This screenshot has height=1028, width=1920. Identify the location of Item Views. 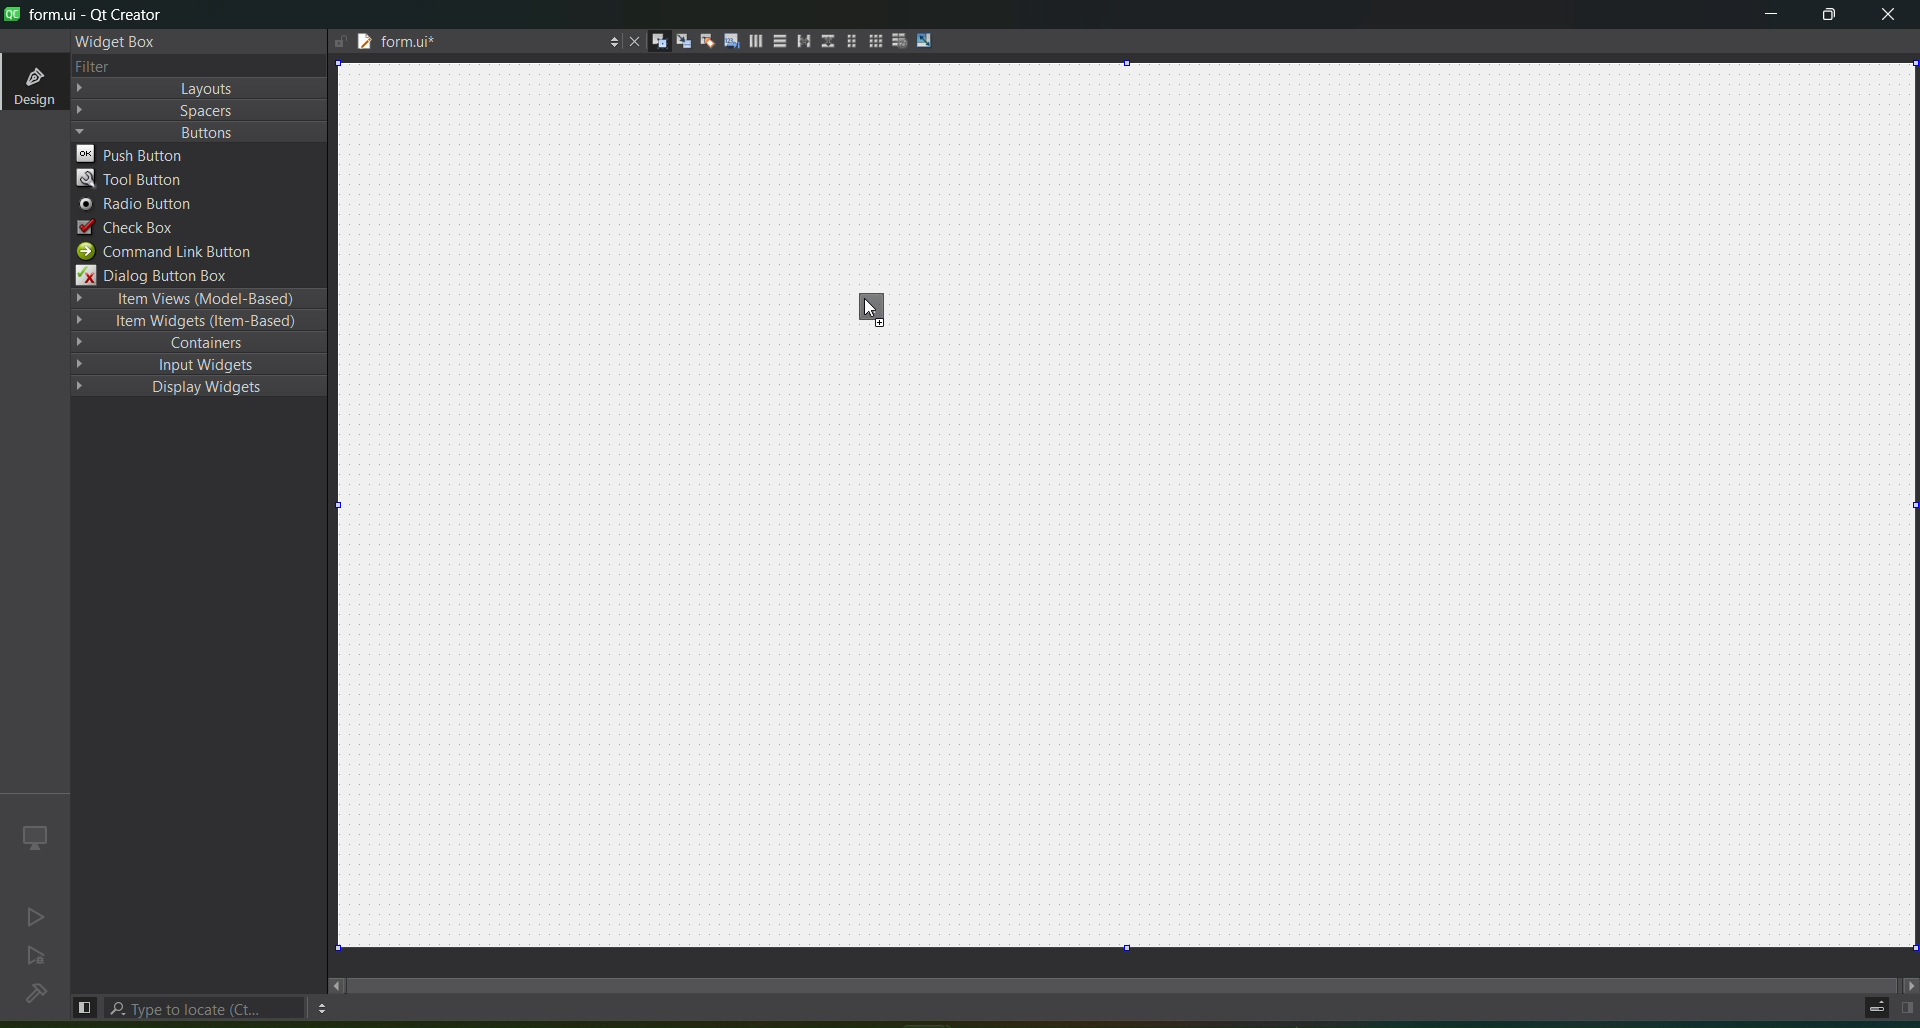
(200, 298).